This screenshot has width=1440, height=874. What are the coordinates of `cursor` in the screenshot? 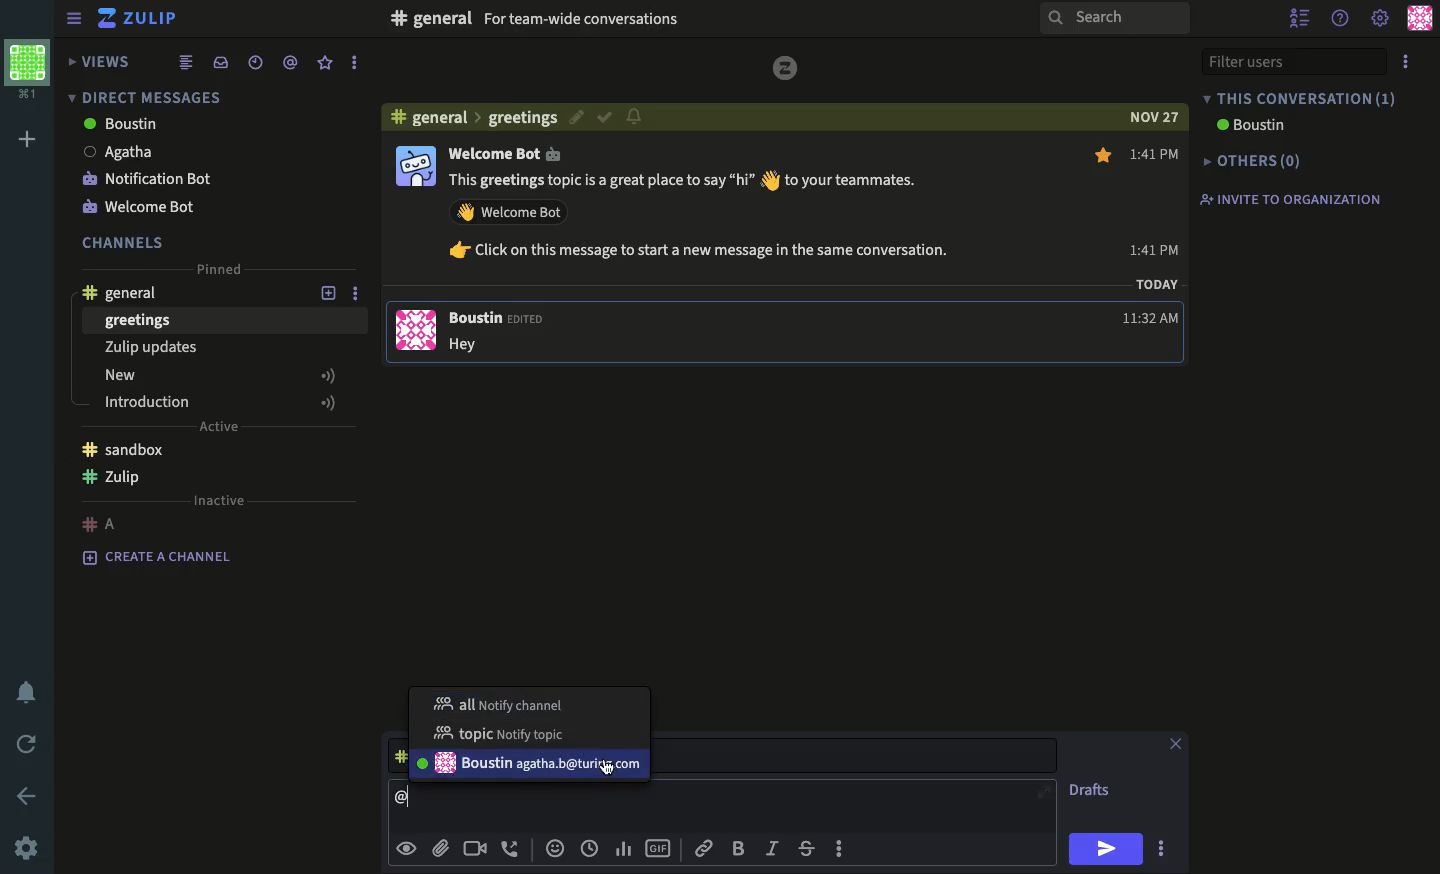 It's located at (608, 770).